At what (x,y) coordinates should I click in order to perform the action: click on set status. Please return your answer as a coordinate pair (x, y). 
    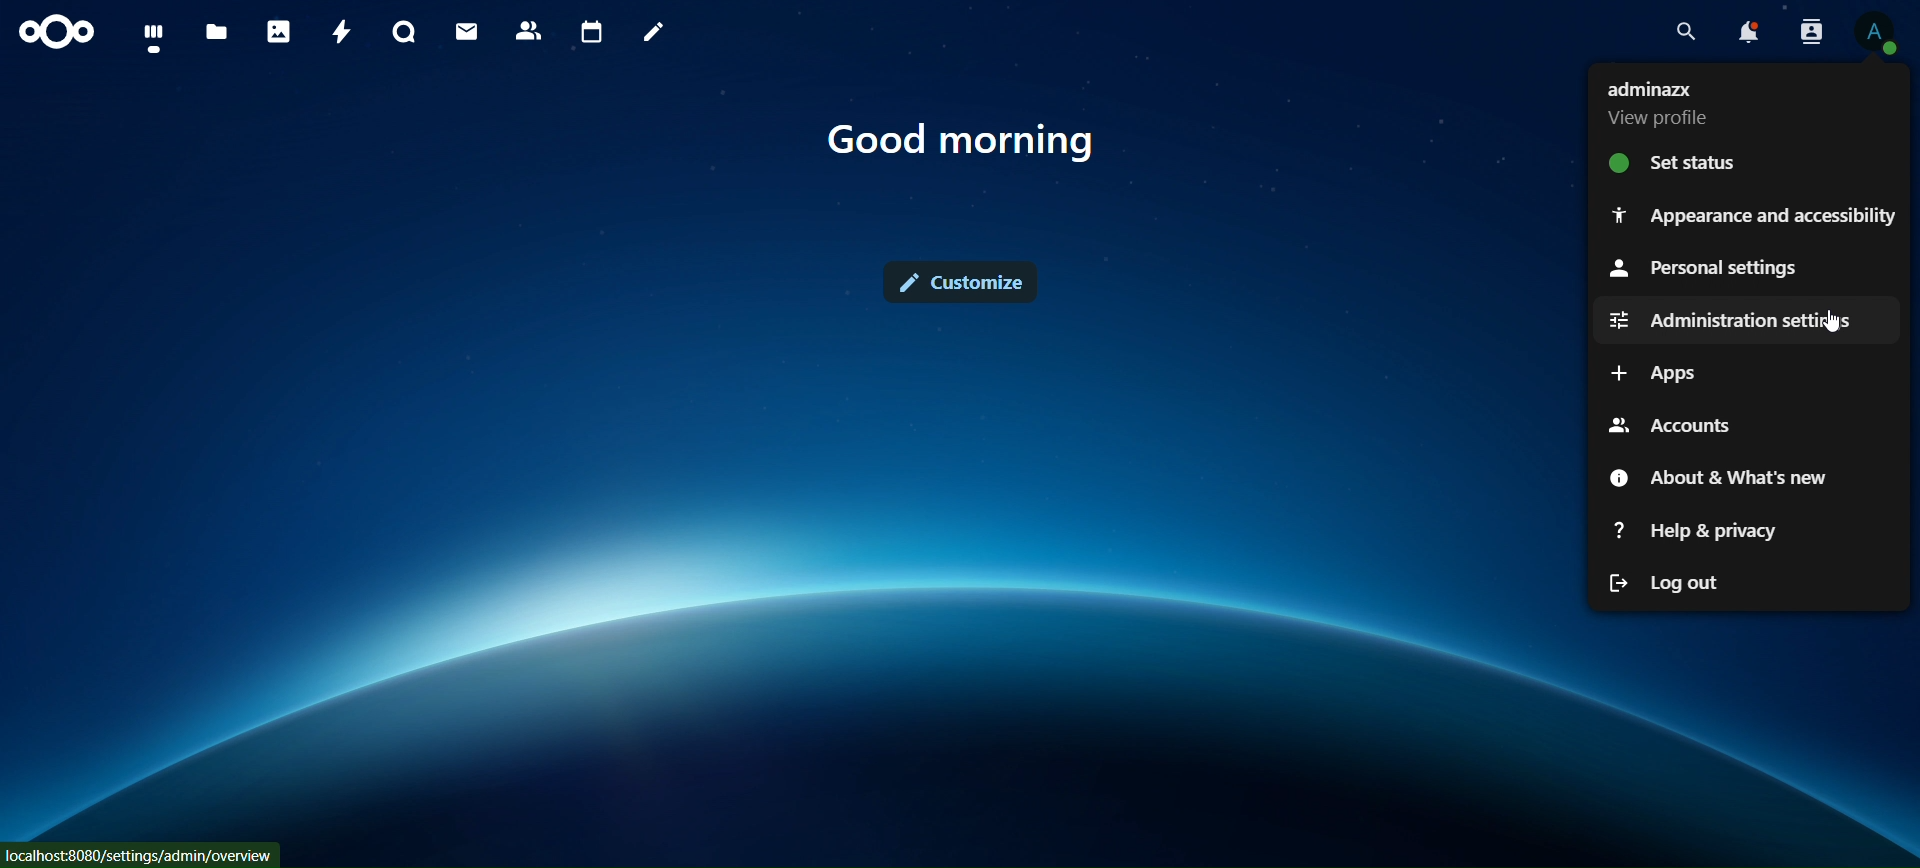
    Looking at the image, I should click on (1680, 162).